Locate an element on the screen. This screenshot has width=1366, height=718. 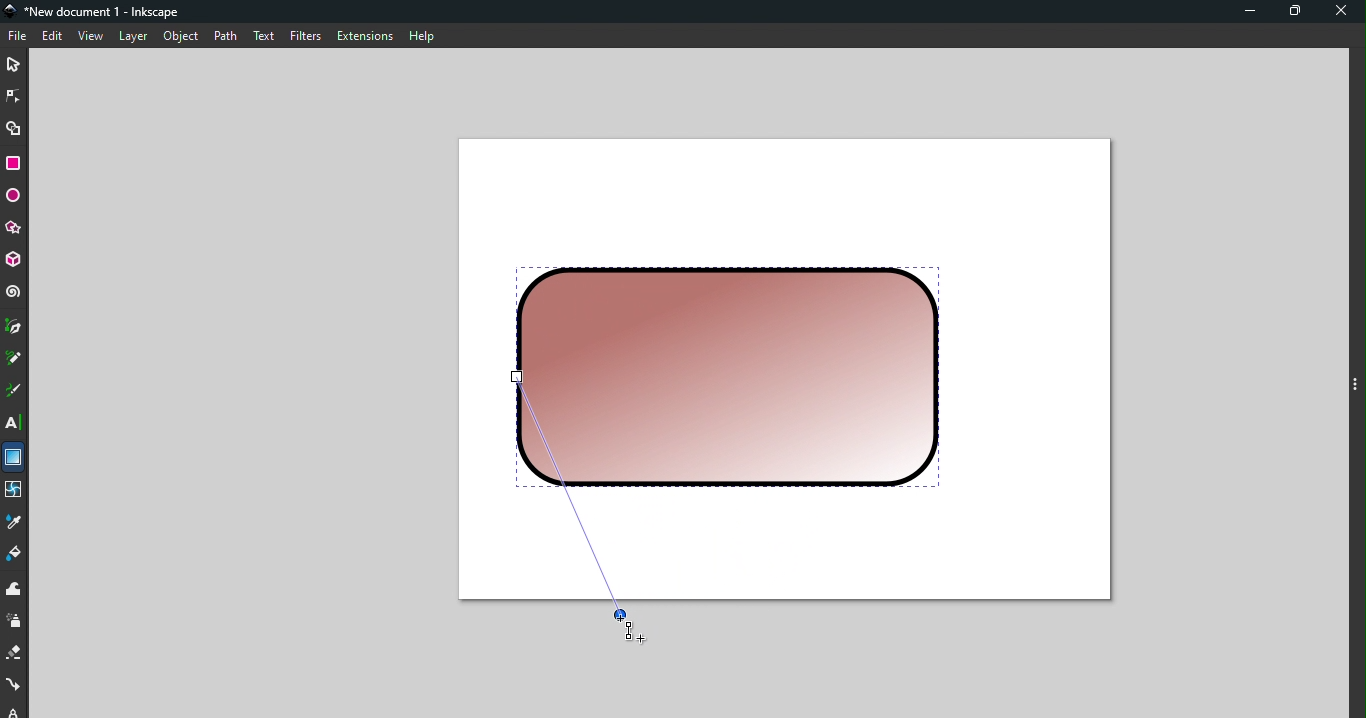
Pencil tool is located at coordinates (14, 360).